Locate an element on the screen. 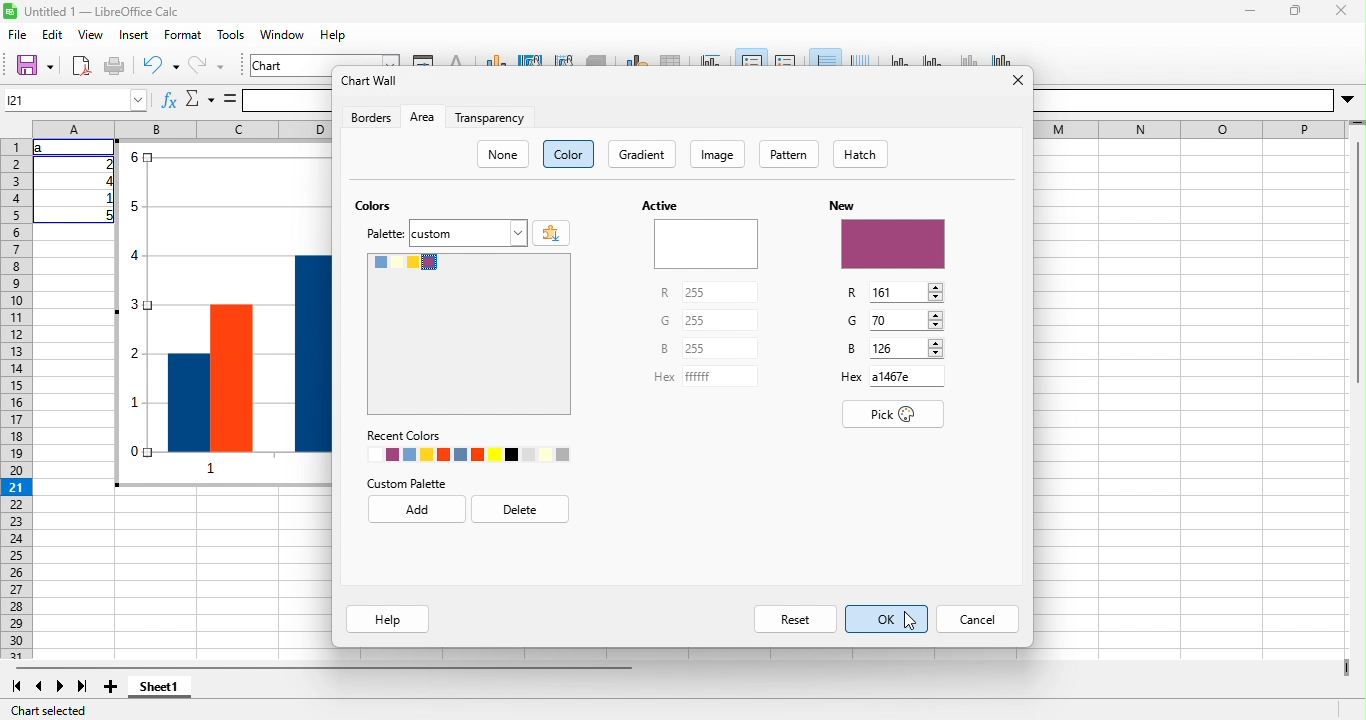 The height and width of the screenshot is (720, 1366). z axis is located at coordinates (967, 58).